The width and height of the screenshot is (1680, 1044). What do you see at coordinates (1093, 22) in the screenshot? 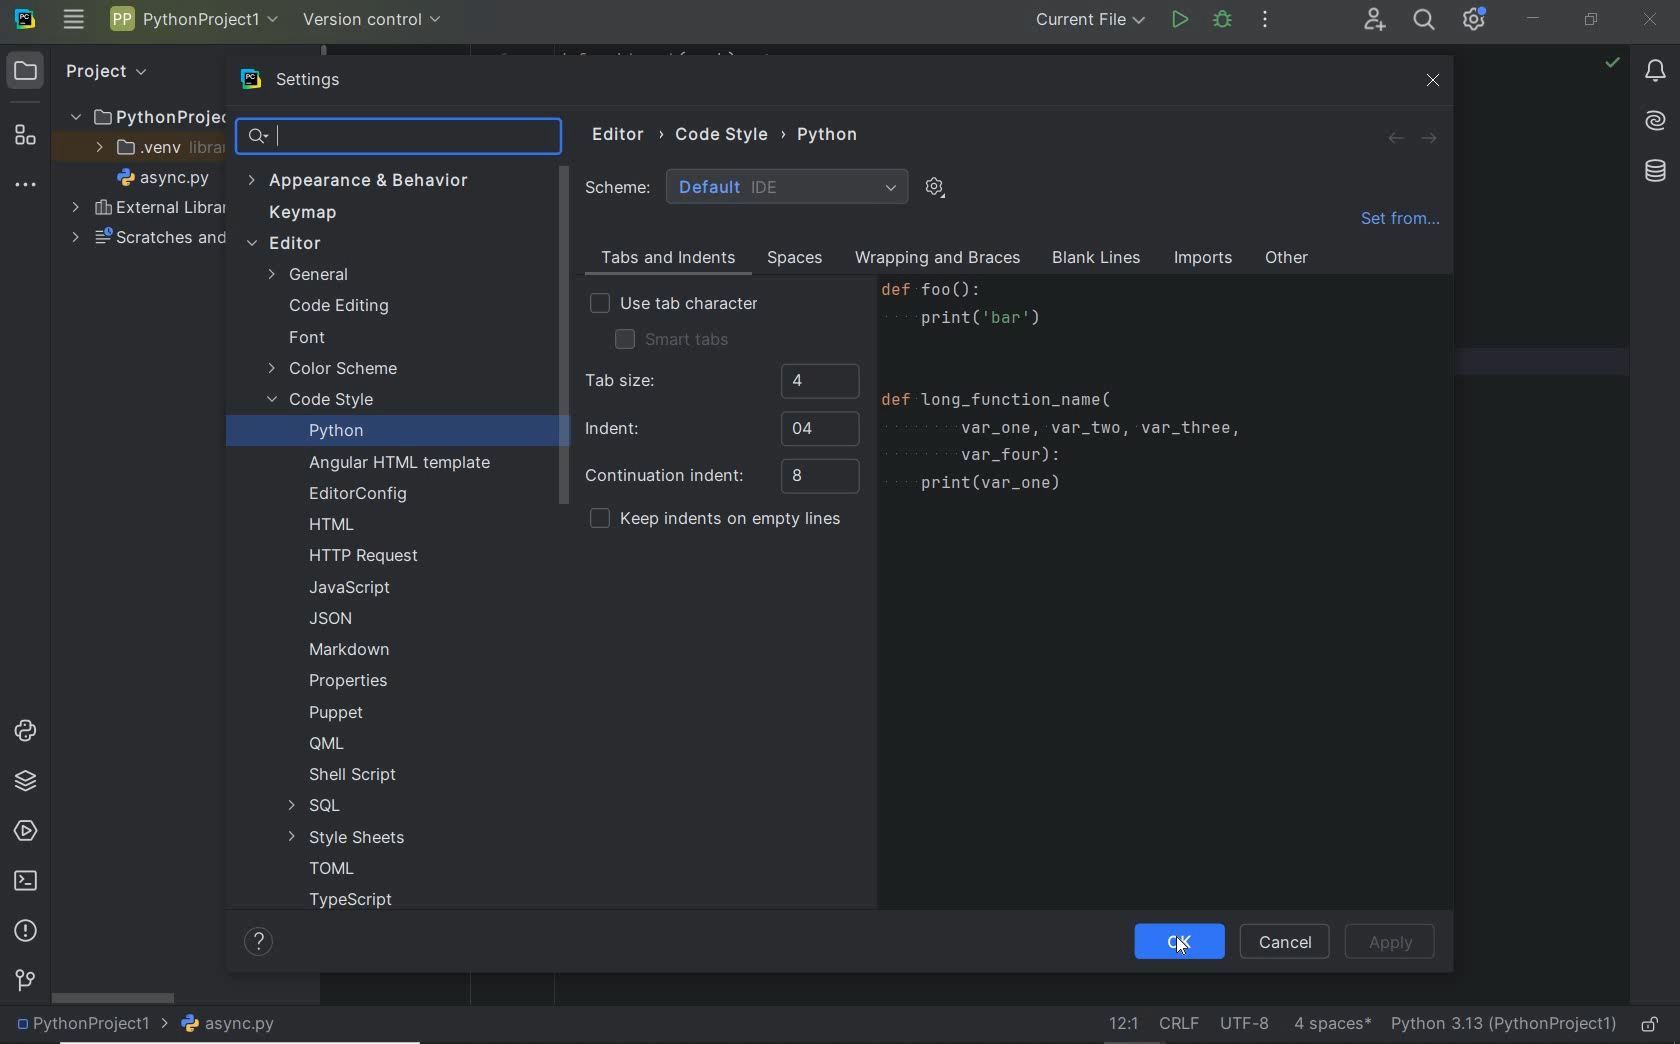
I see `current file` at bounding box center [1093, 22].